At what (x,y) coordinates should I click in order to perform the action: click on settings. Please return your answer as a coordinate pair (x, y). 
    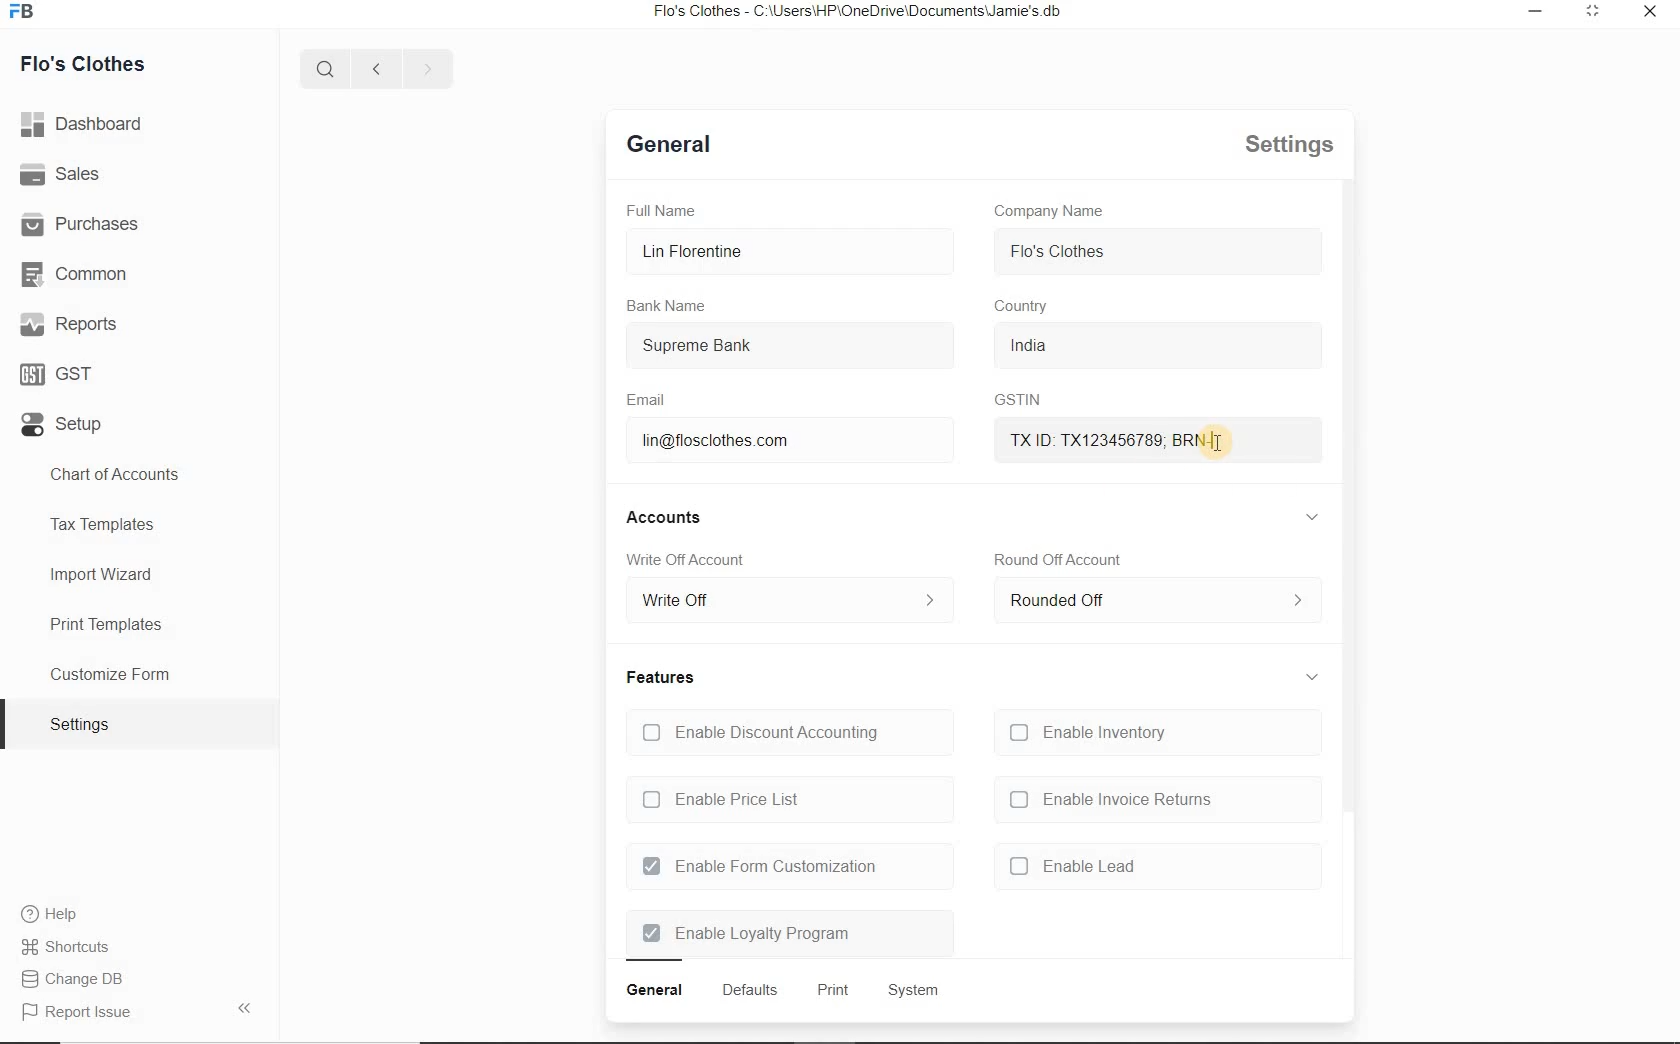
    Looking at the image, I should click on (1281, 146).